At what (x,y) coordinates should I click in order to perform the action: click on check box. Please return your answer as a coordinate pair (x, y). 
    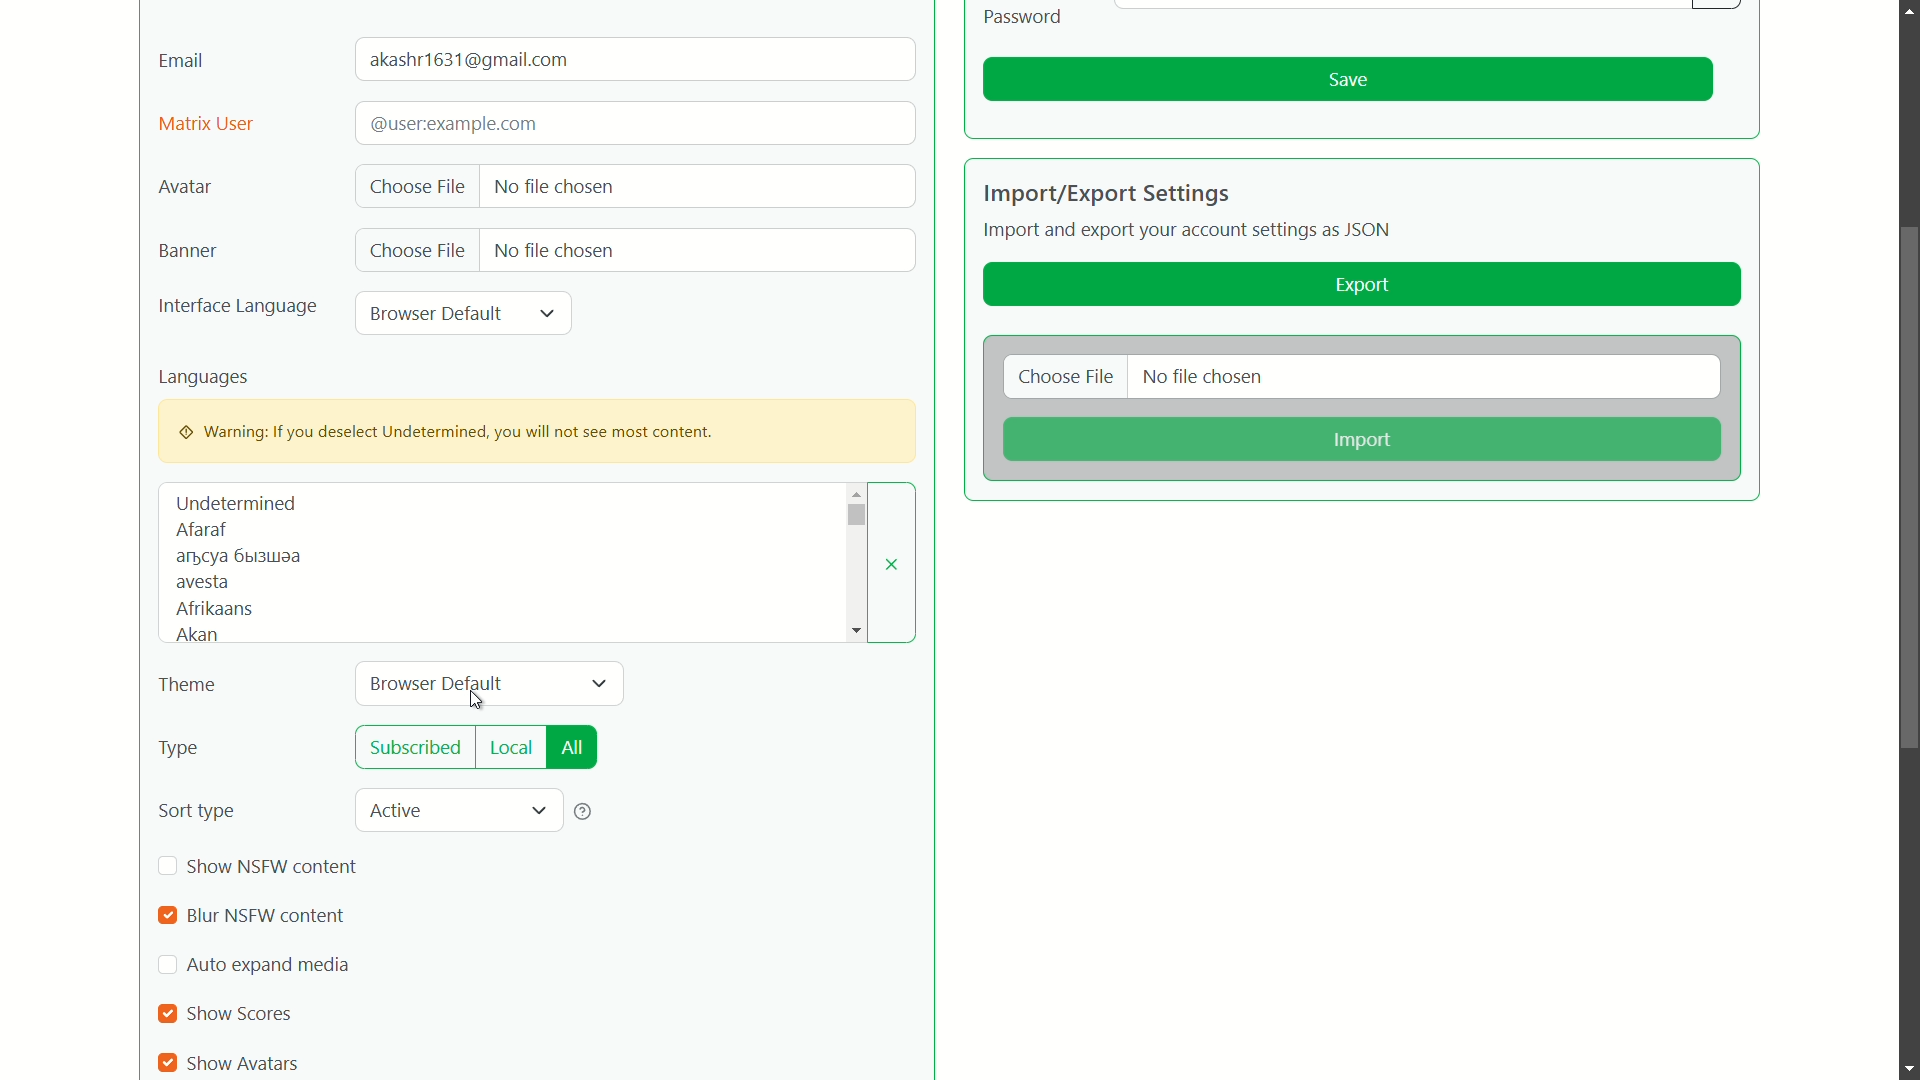
    Looking at the image, I should click on (167, 967).